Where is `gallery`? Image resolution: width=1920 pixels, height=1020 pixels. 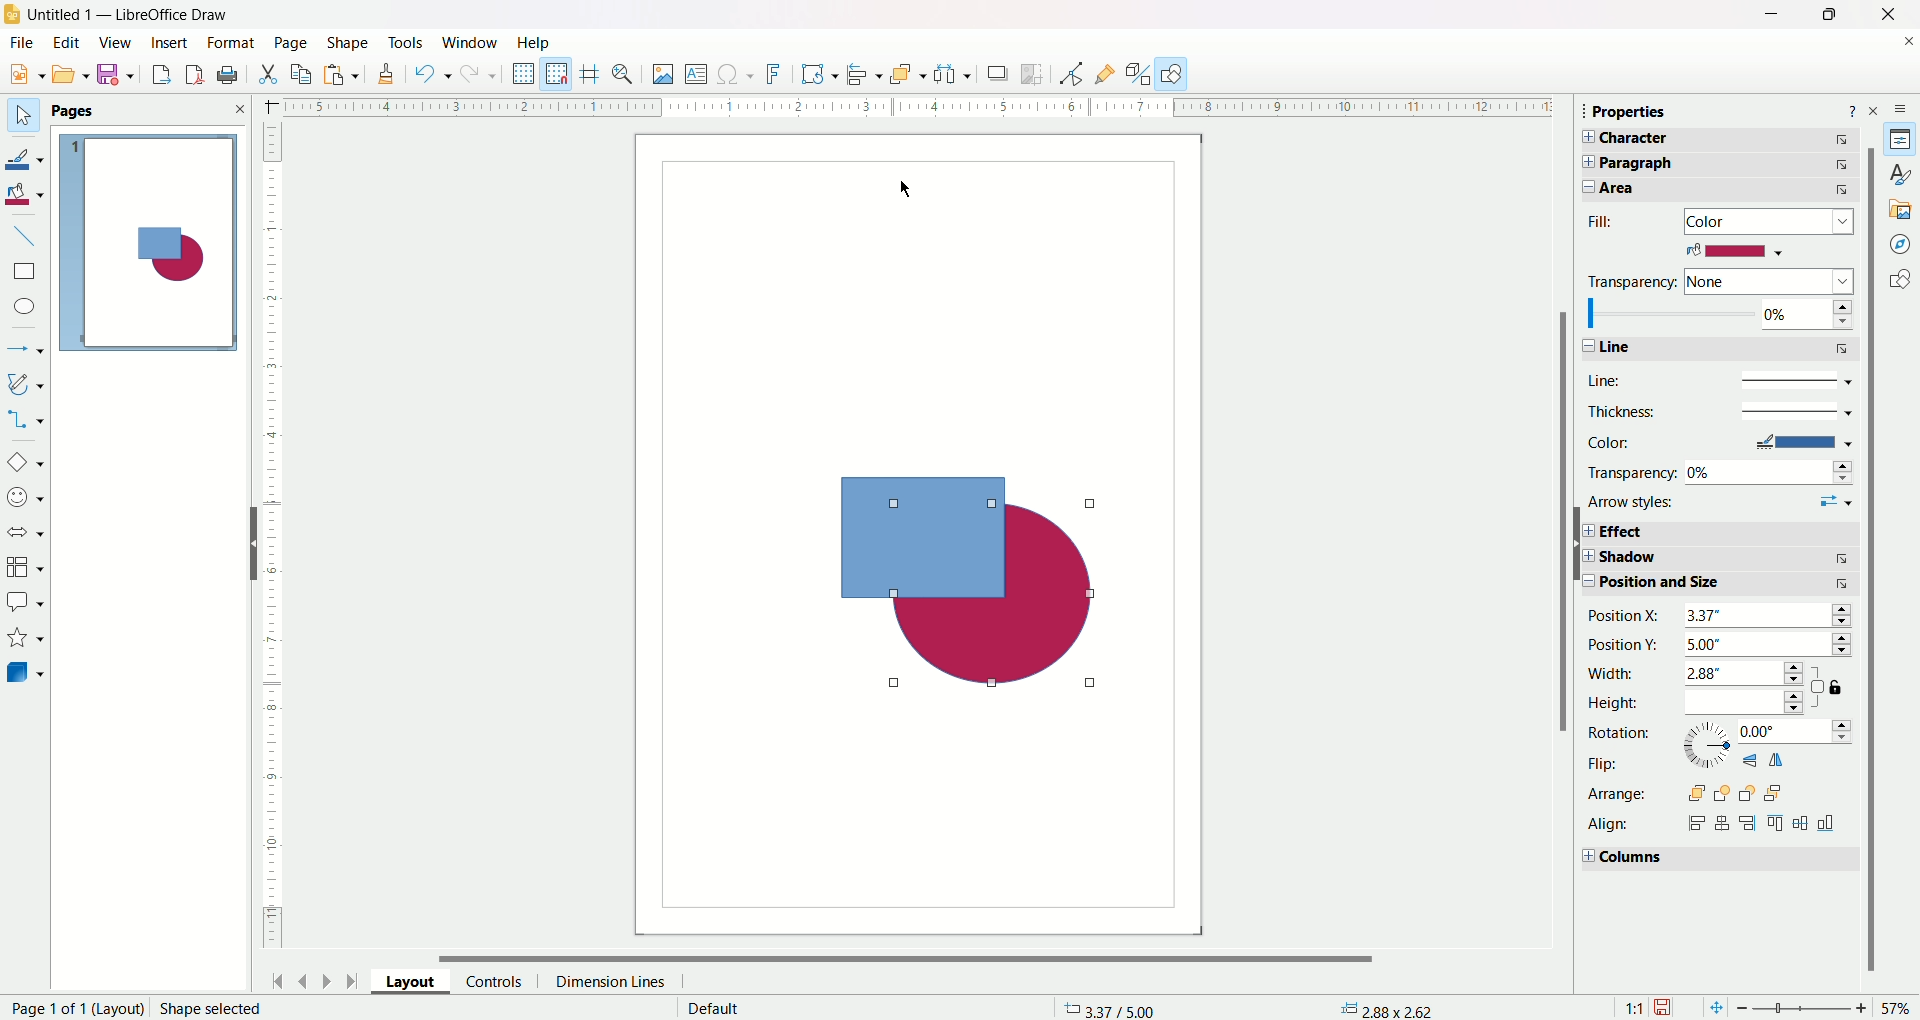
gallery is located at coordinates (1898, 207).